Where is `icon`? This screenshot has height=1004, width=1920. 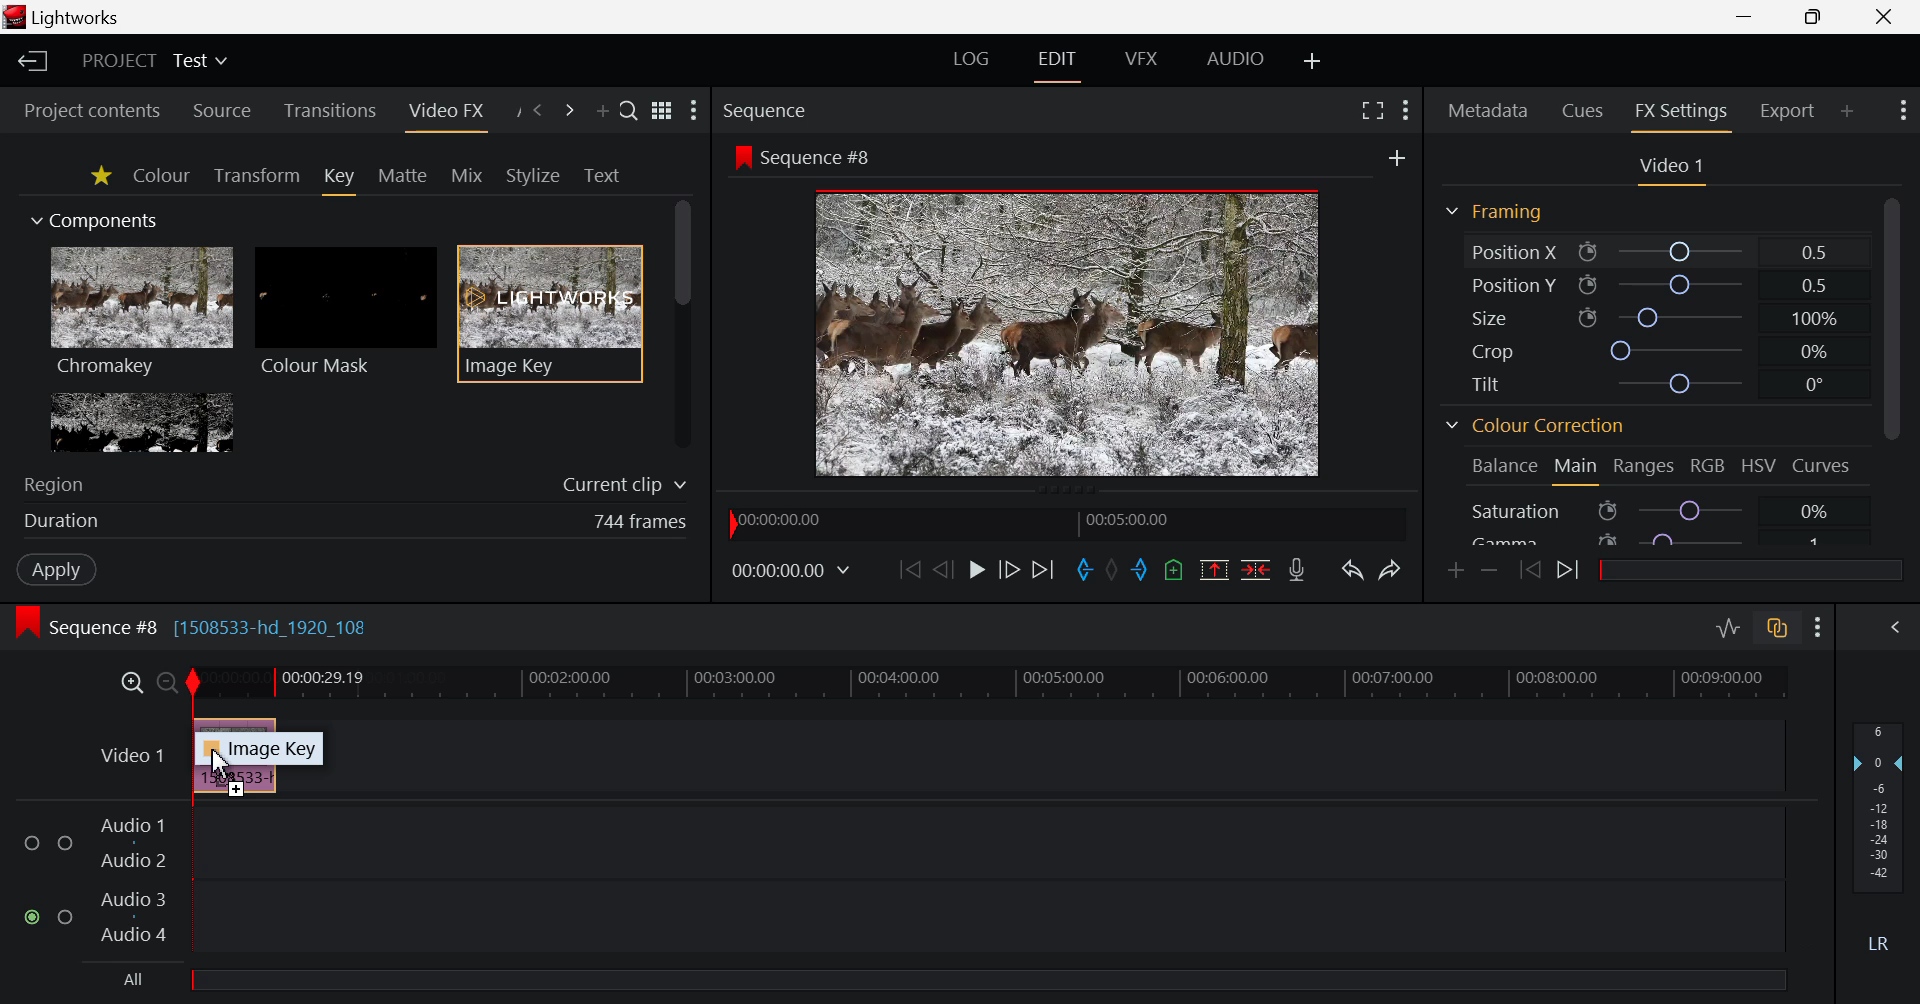 icon is located at coordinates (1606, 539).